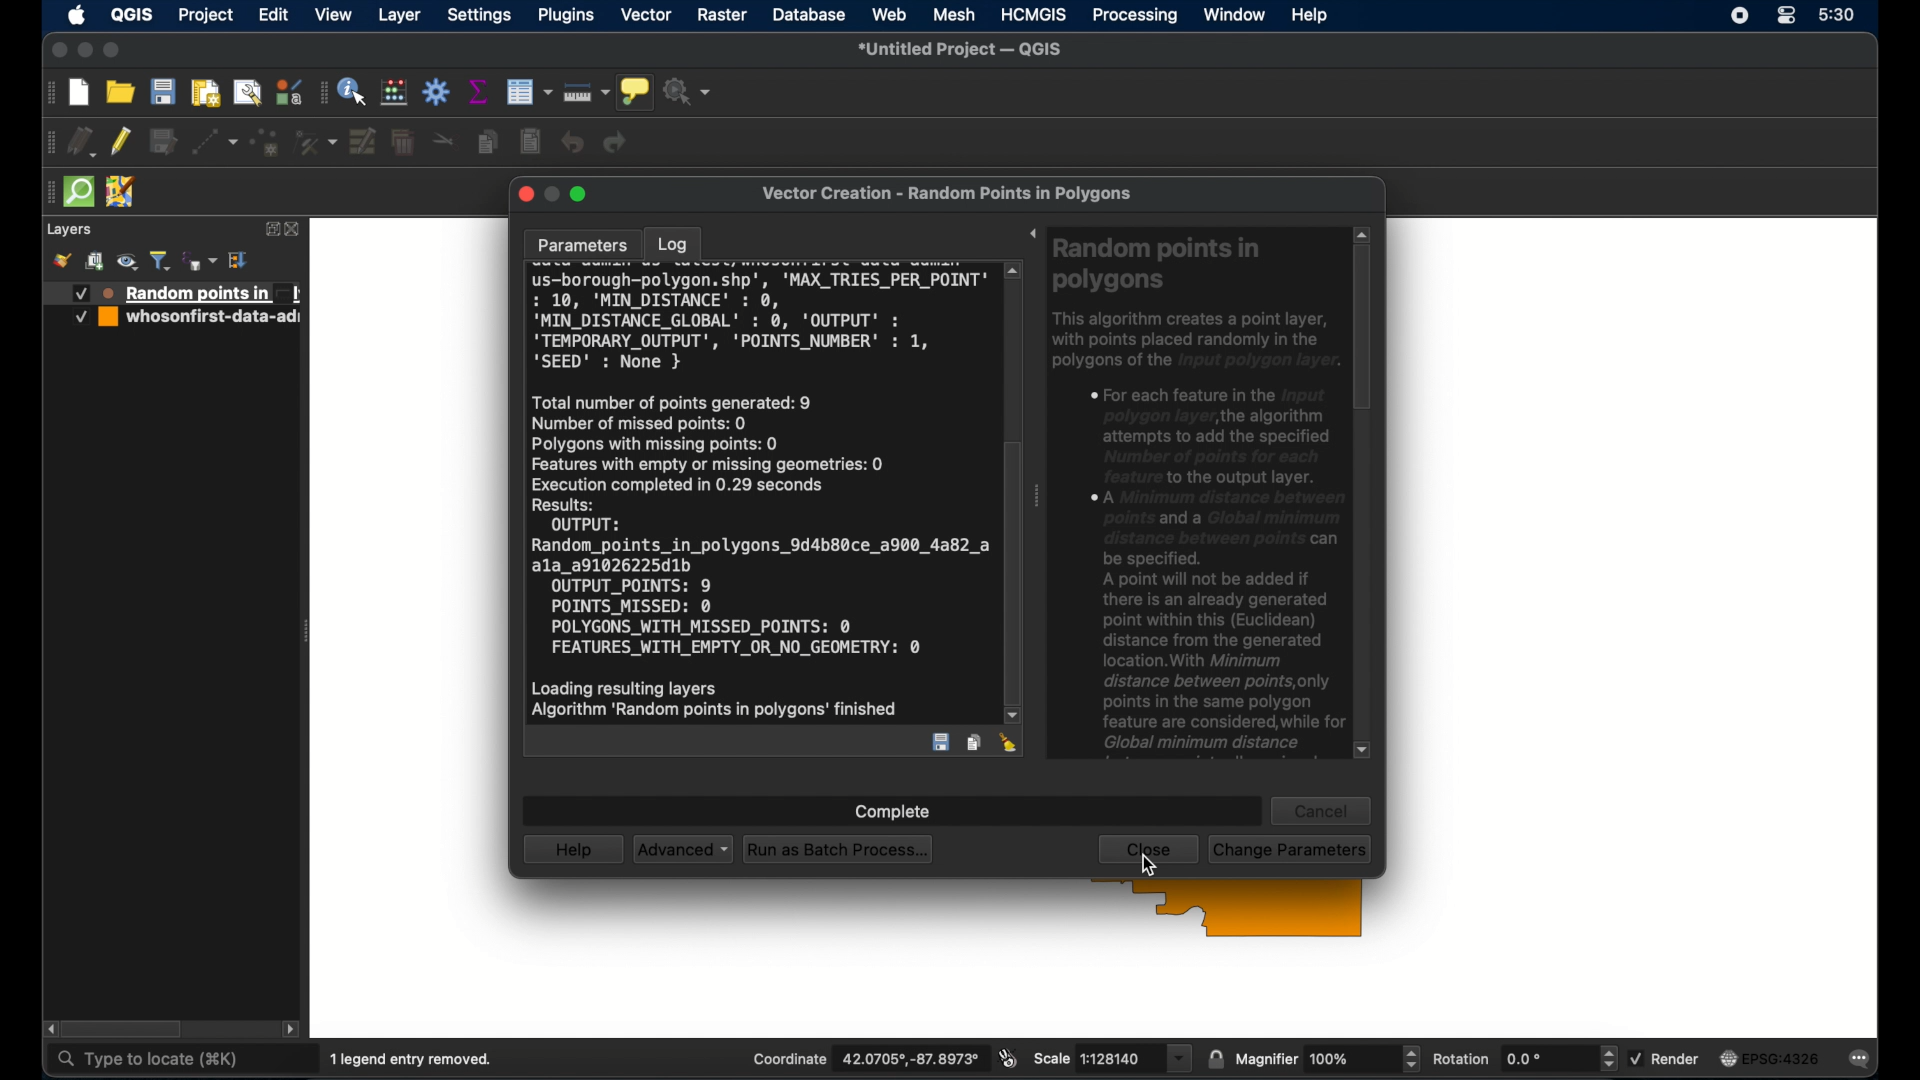 Image resolution: width=1920 pixels, height=1080 pixels. I want to click on new project, so click(79, 92).